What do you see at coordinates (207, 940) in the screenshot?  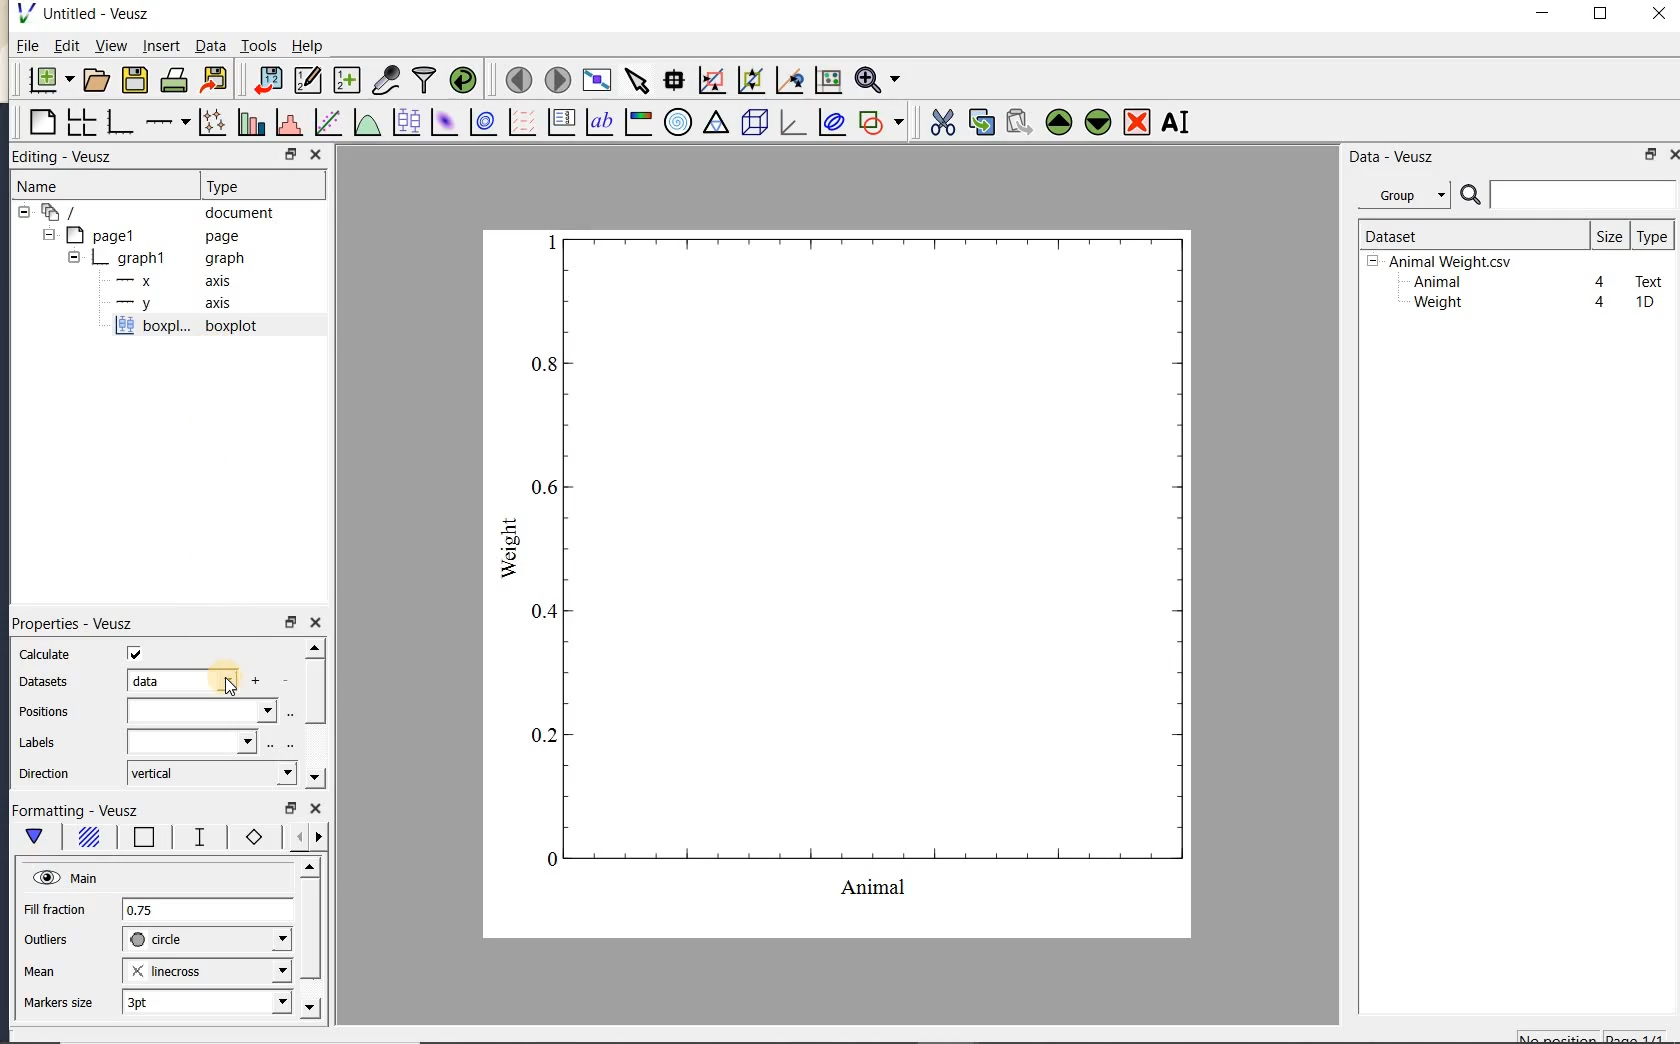 I see `circle` at bounding box center [207, 940].